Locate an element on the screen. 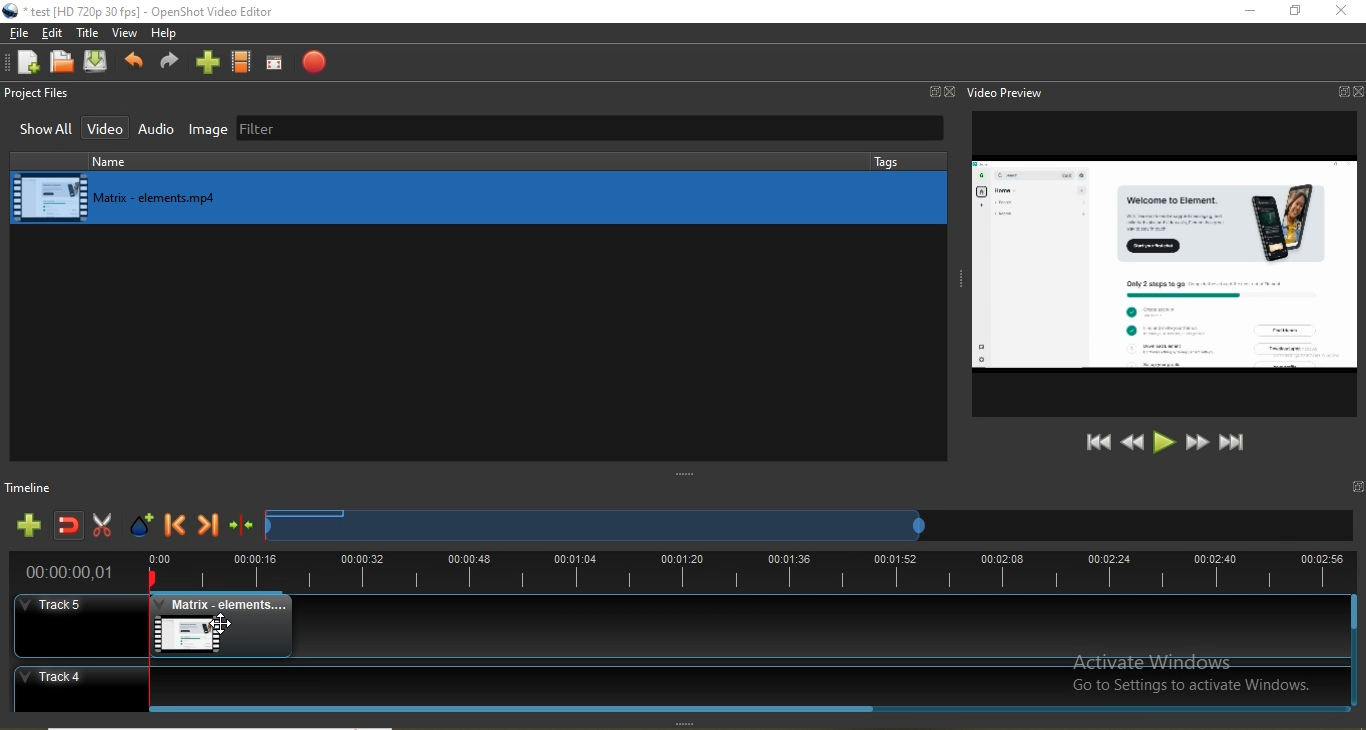 The width and height of the screenshot is (1366, 730). adjust window is located at coordinates (955, 276).